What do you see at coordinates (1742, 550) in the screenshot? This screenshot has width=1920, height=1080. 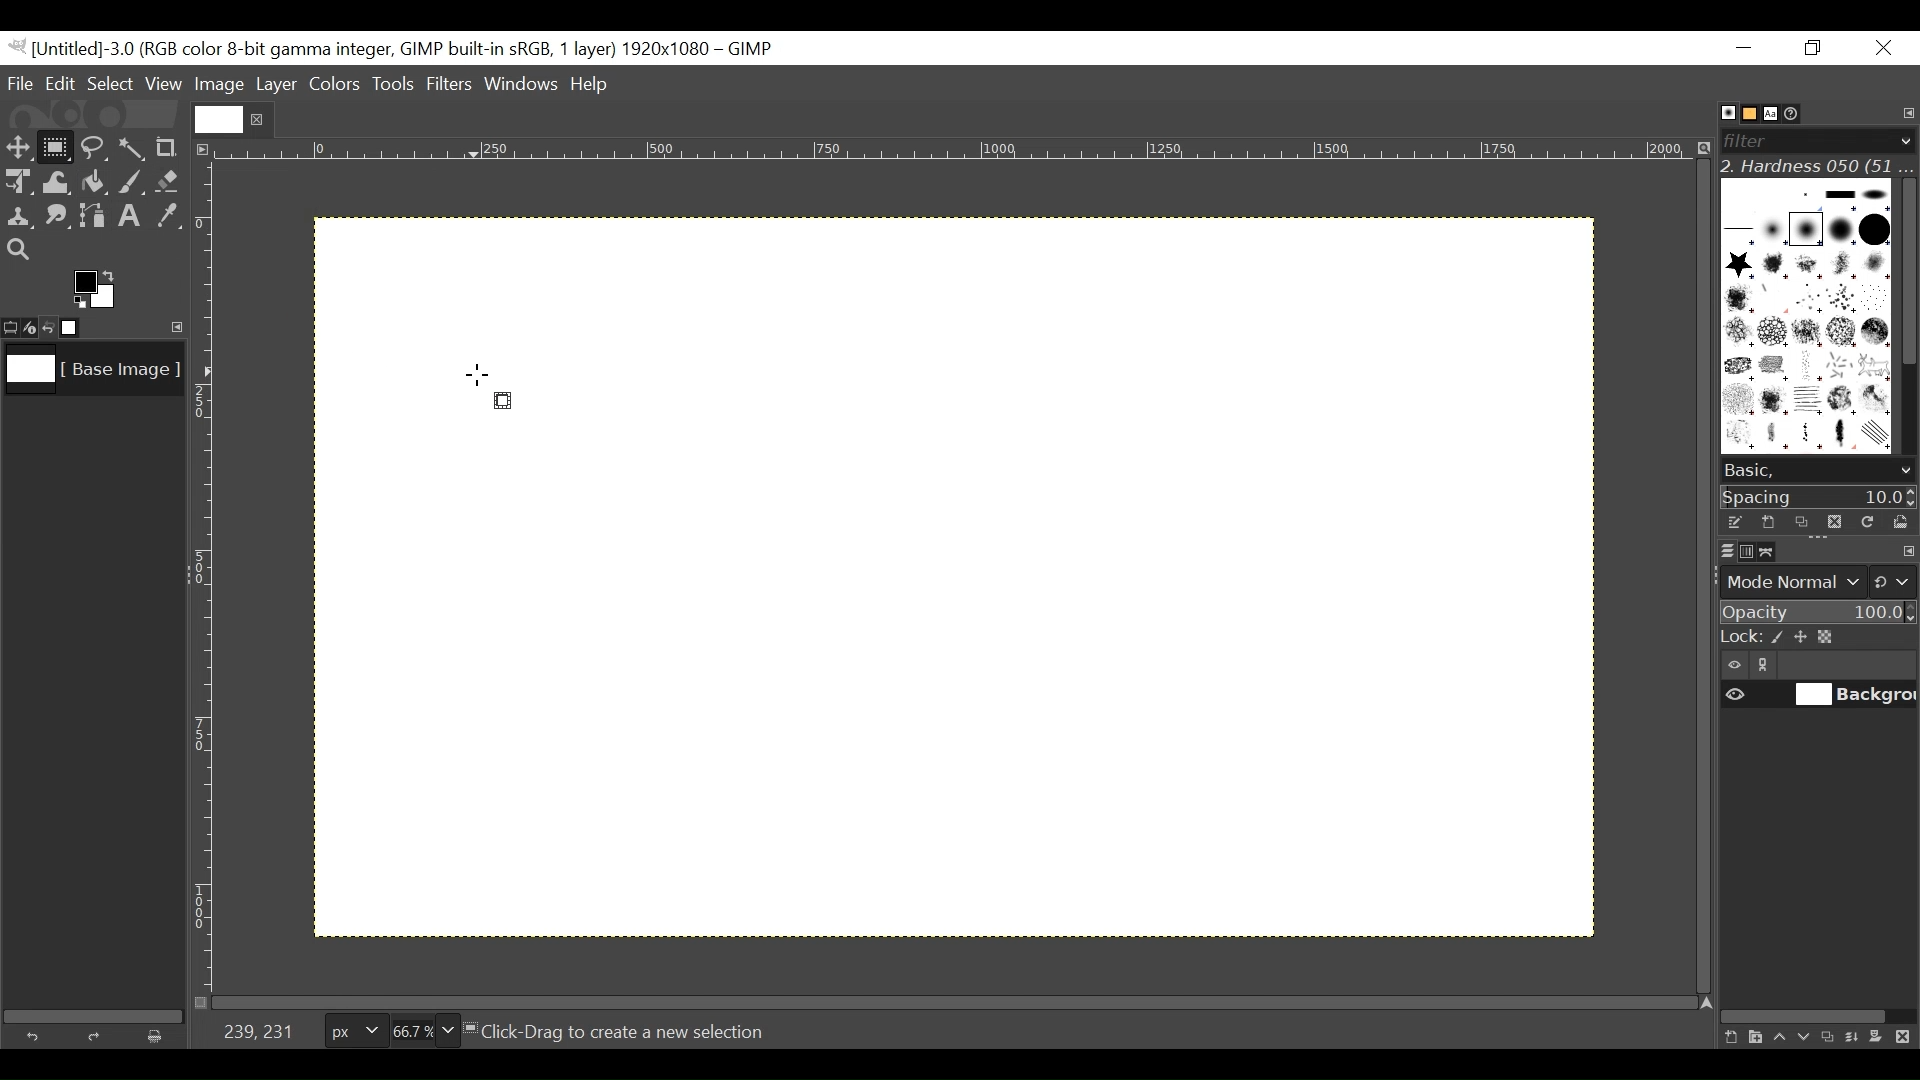 I see `Channels` at bounding box center [1742, 550].